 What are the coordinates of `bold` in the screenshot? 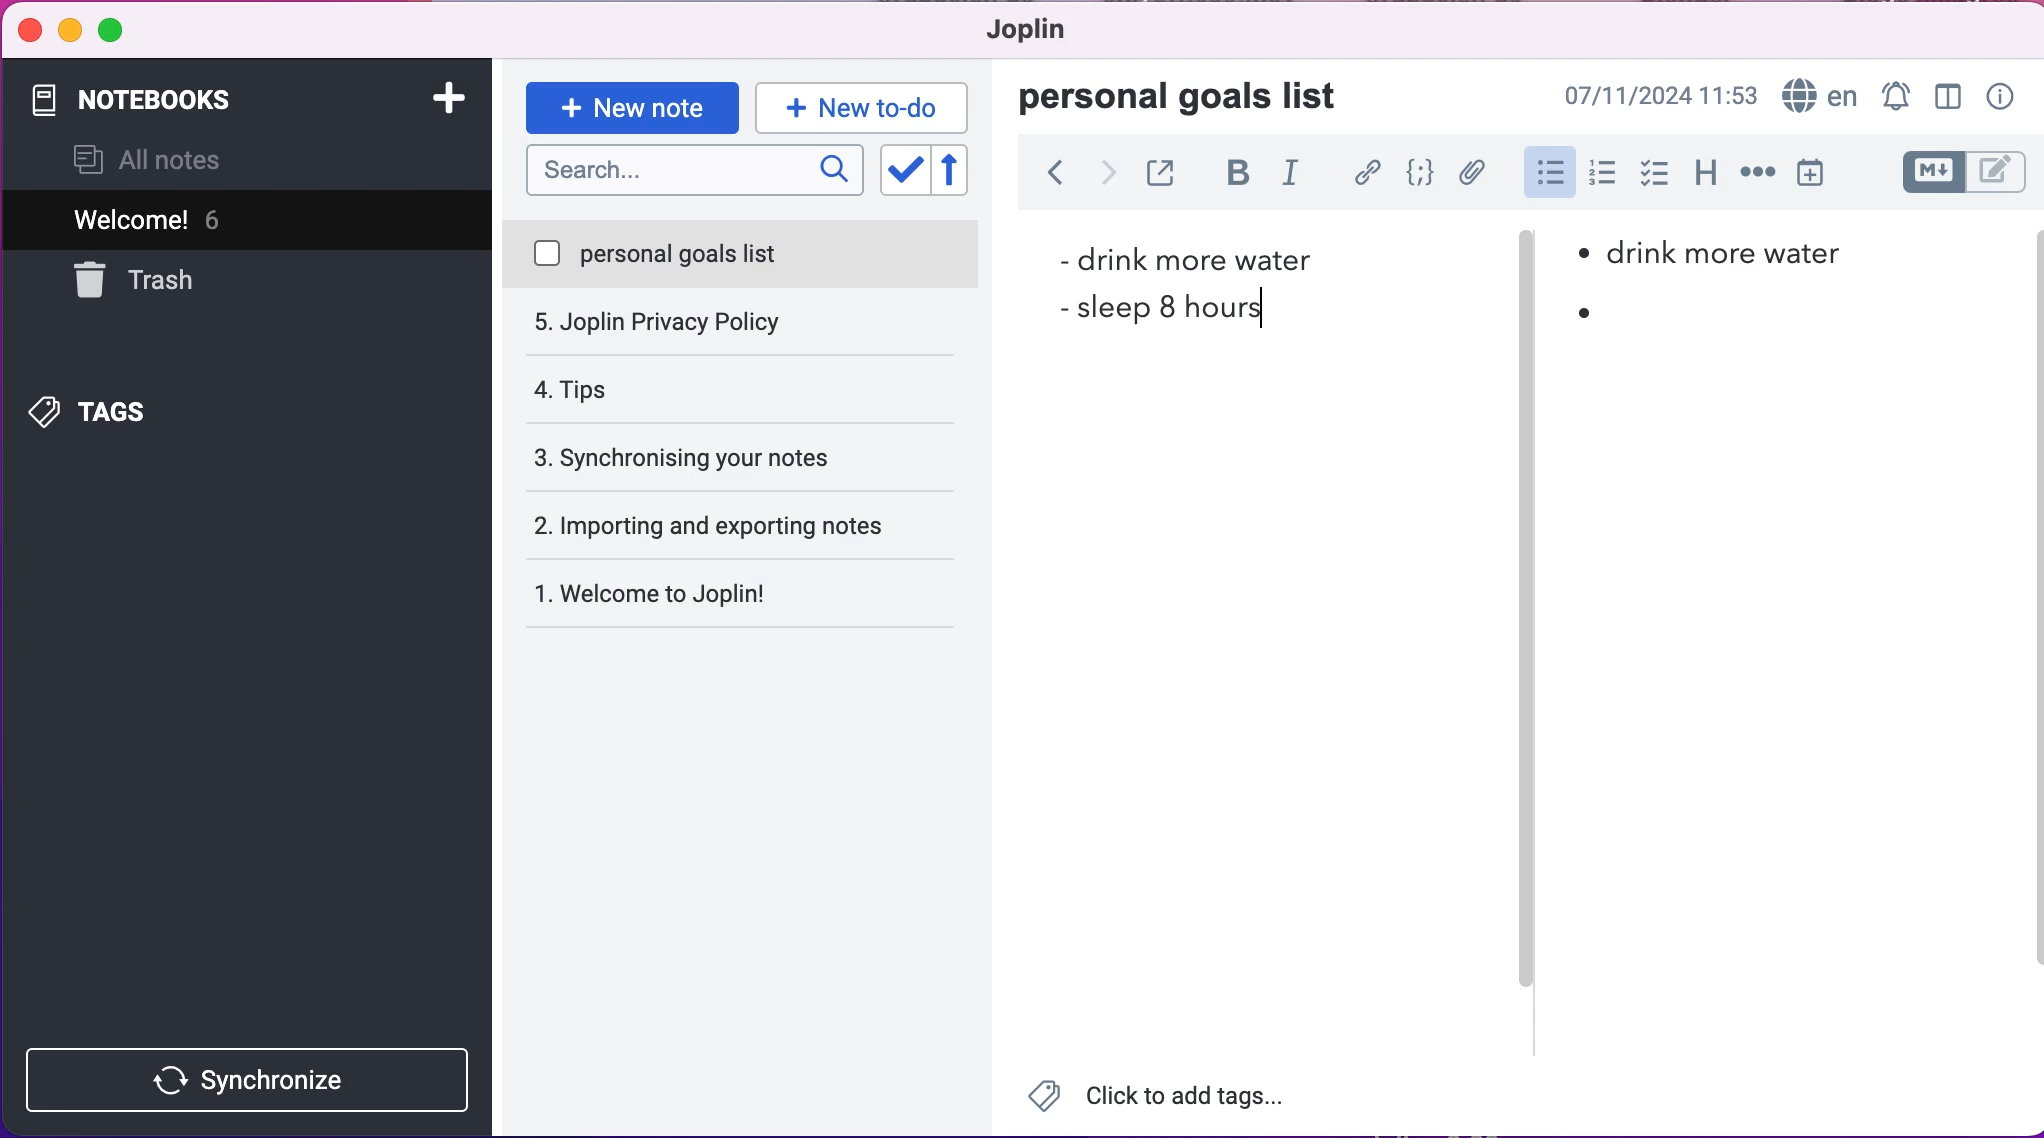 It's located at (1233, 176).